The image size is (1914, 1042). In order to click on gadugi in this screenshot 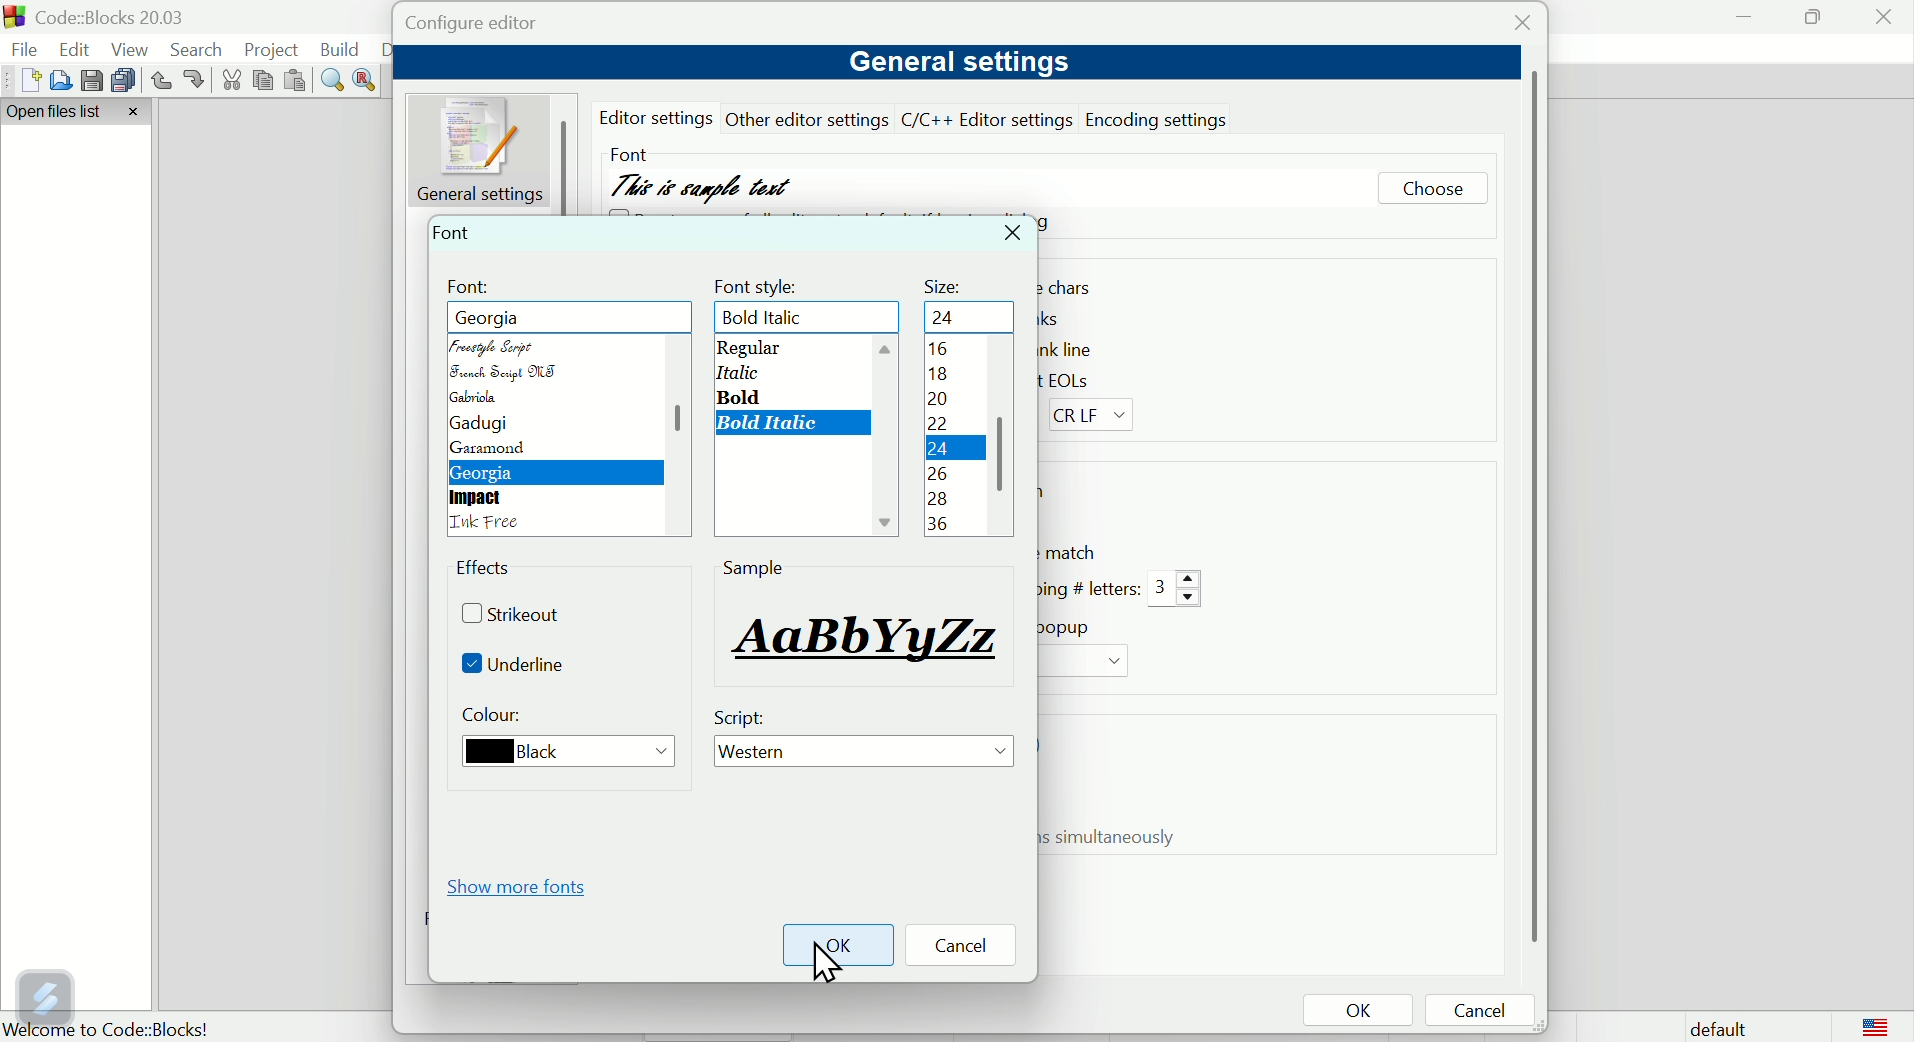, I will do `click(476, 424)`.